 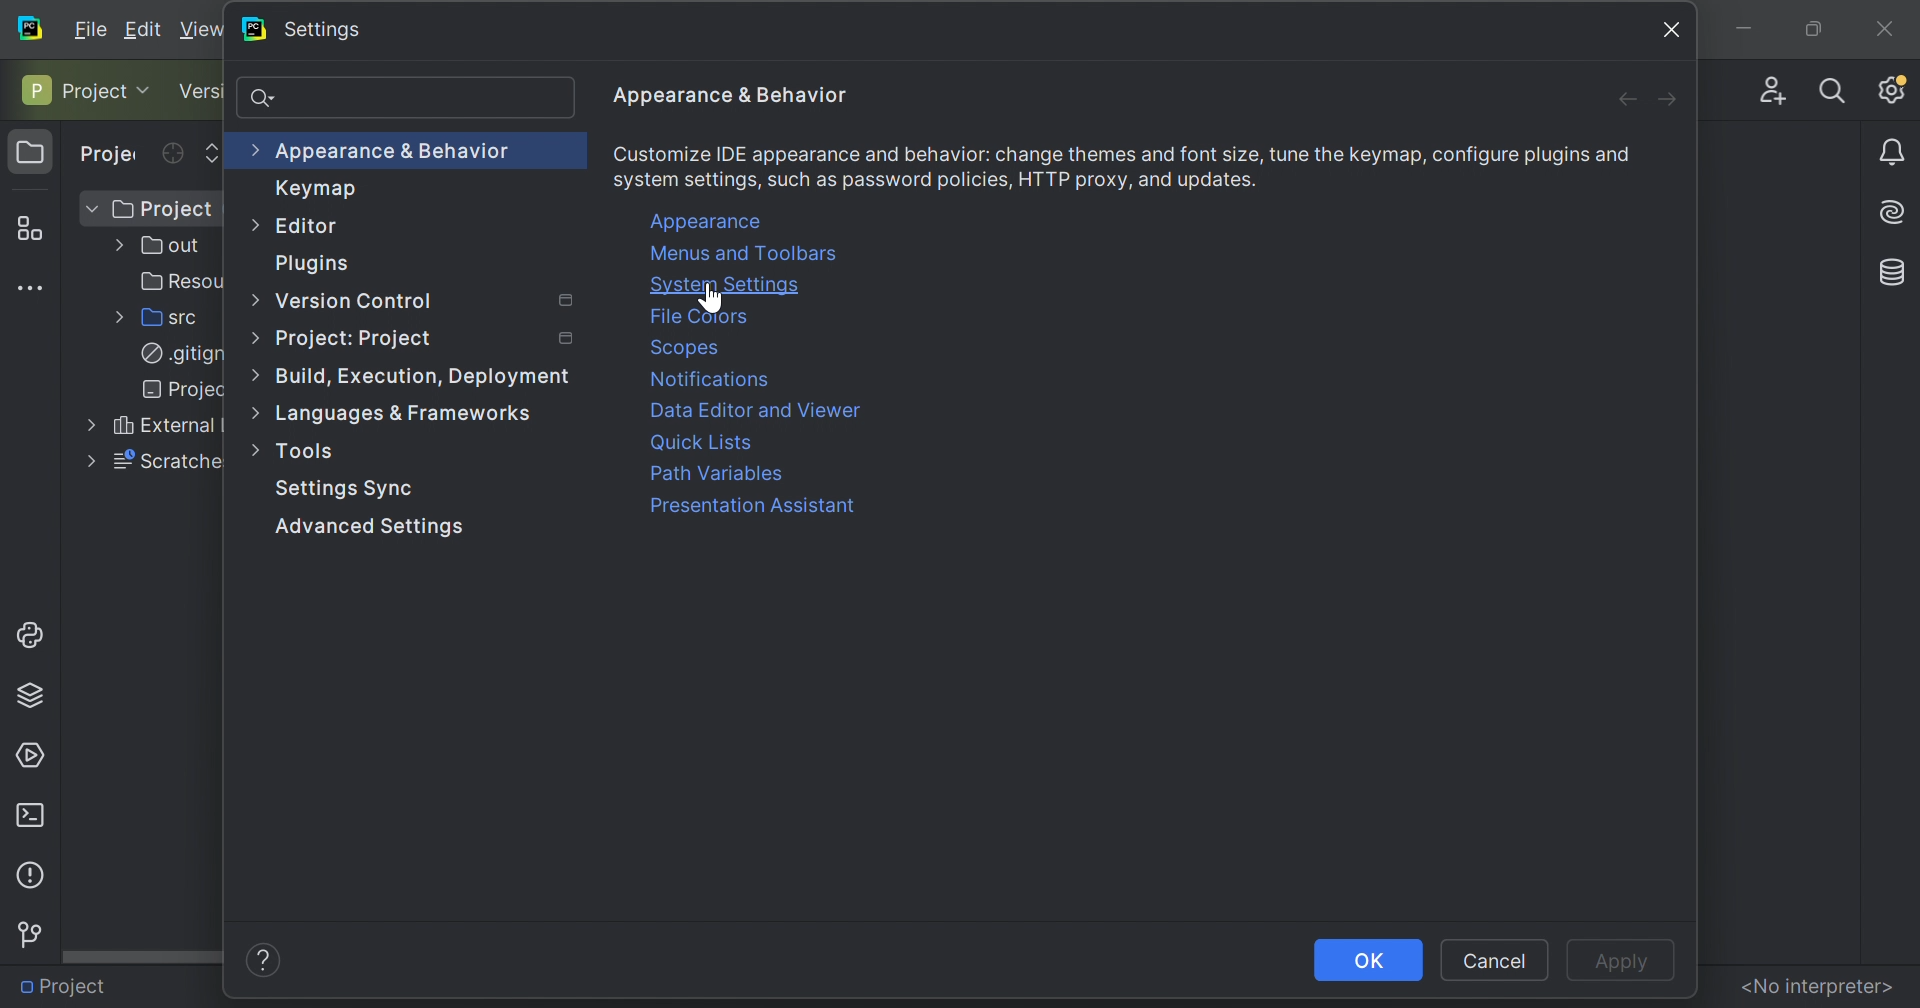 What do you see at coordinates (115, 318) in the screenshot?
I see `More` at bounding box center [115, 318].